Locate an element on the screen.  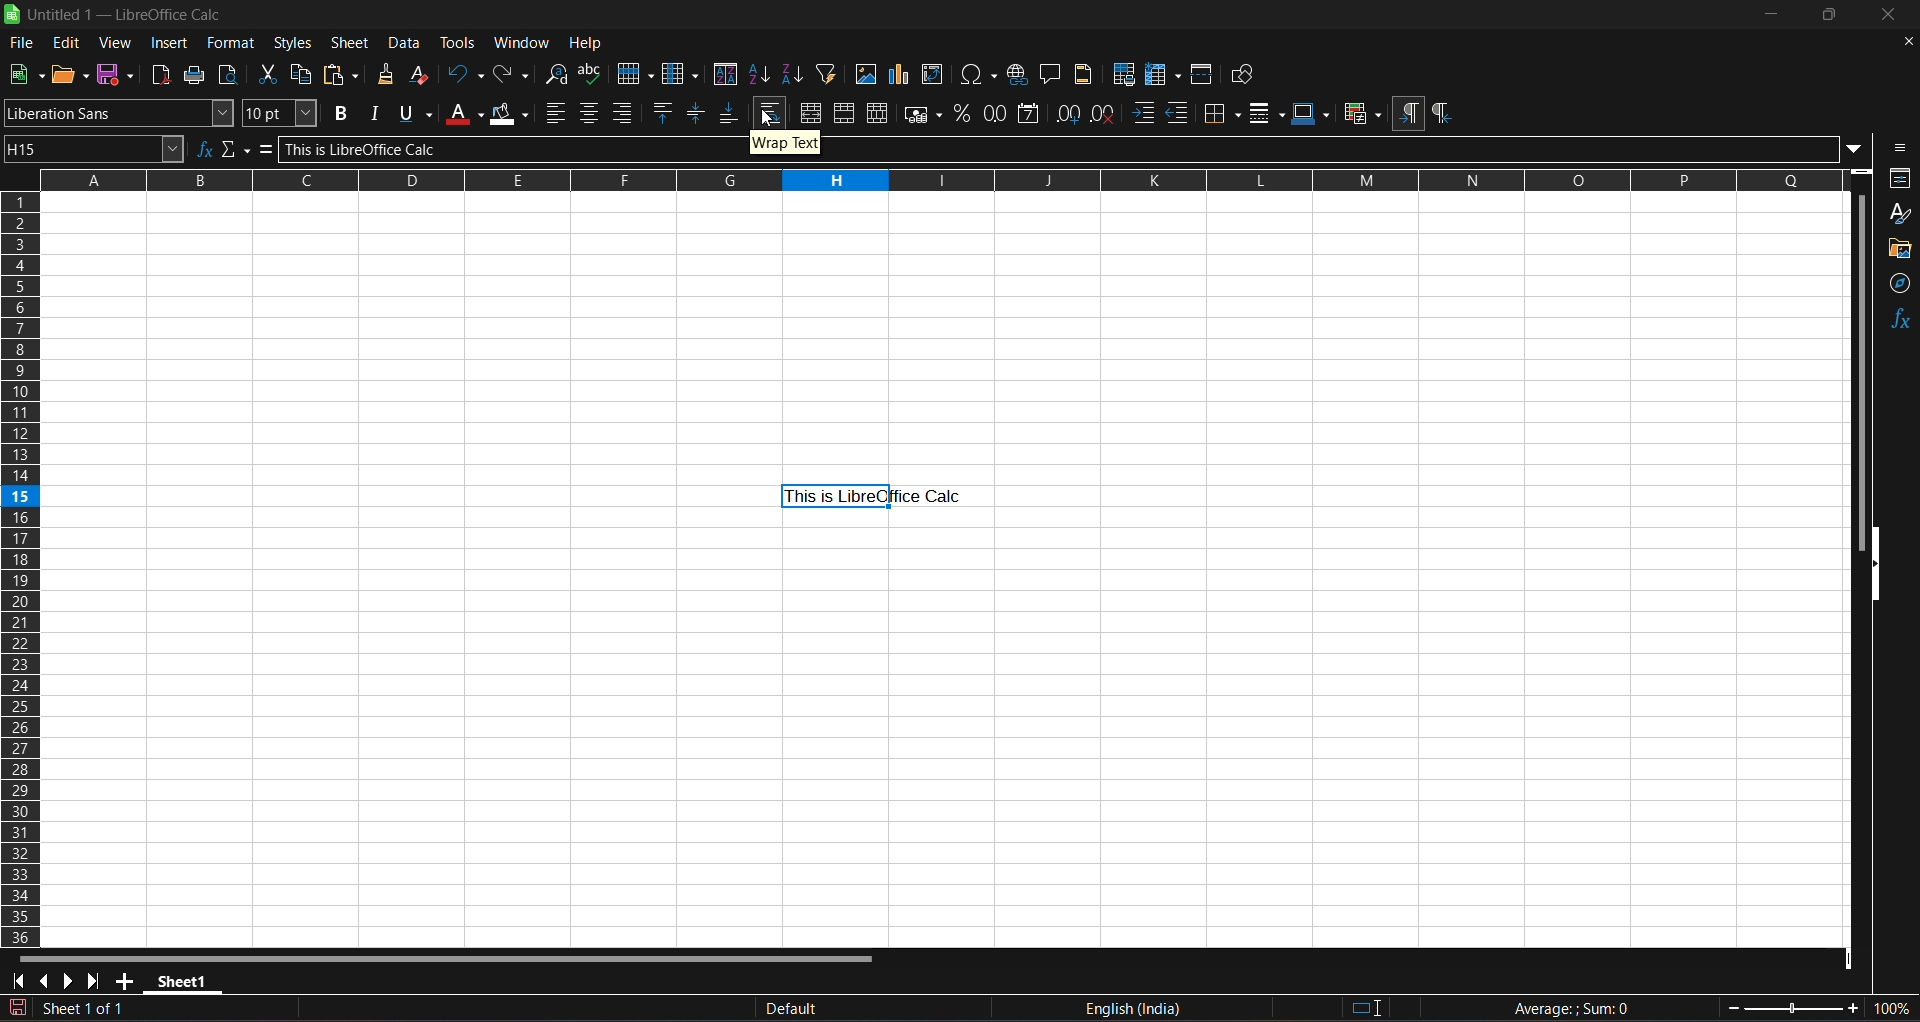
undo is located at coordinates (464, 75).